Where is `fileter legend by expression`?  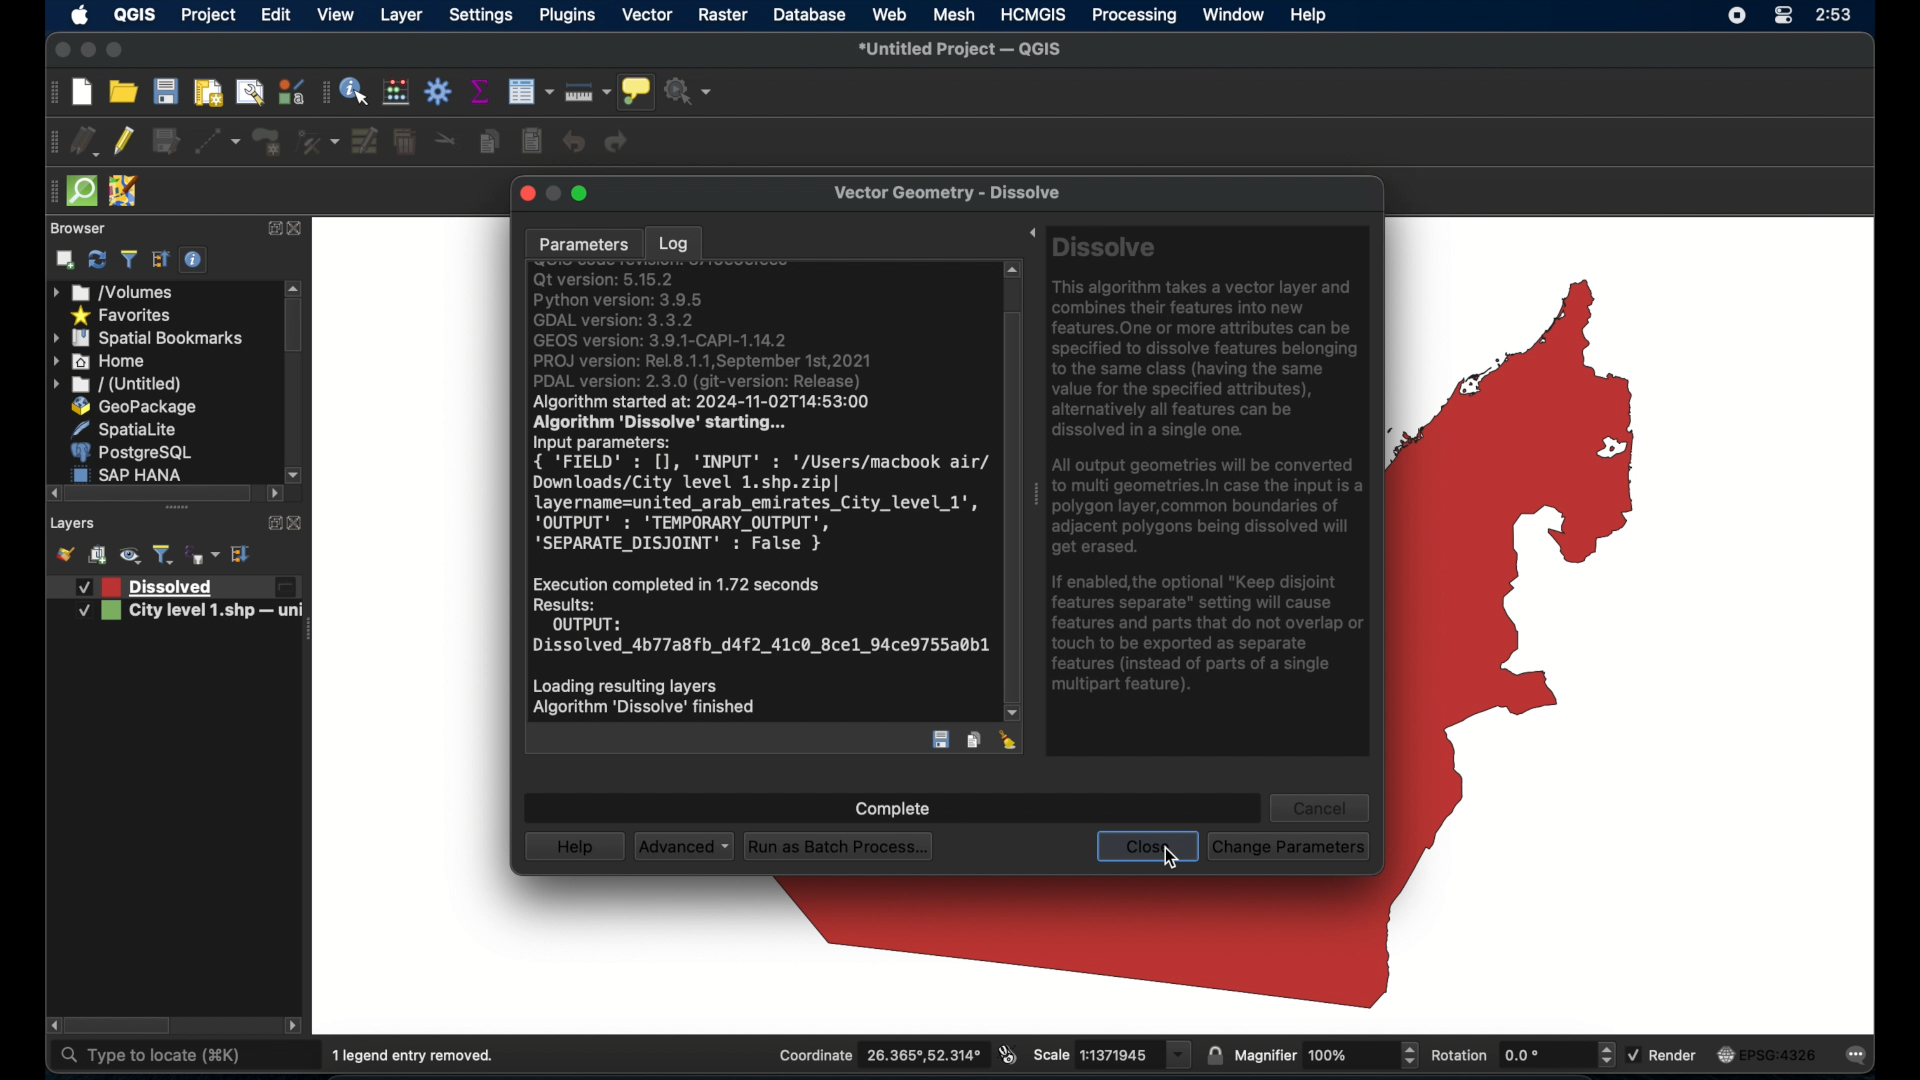 fileter legend by expression is located at coordinates (204, 556).